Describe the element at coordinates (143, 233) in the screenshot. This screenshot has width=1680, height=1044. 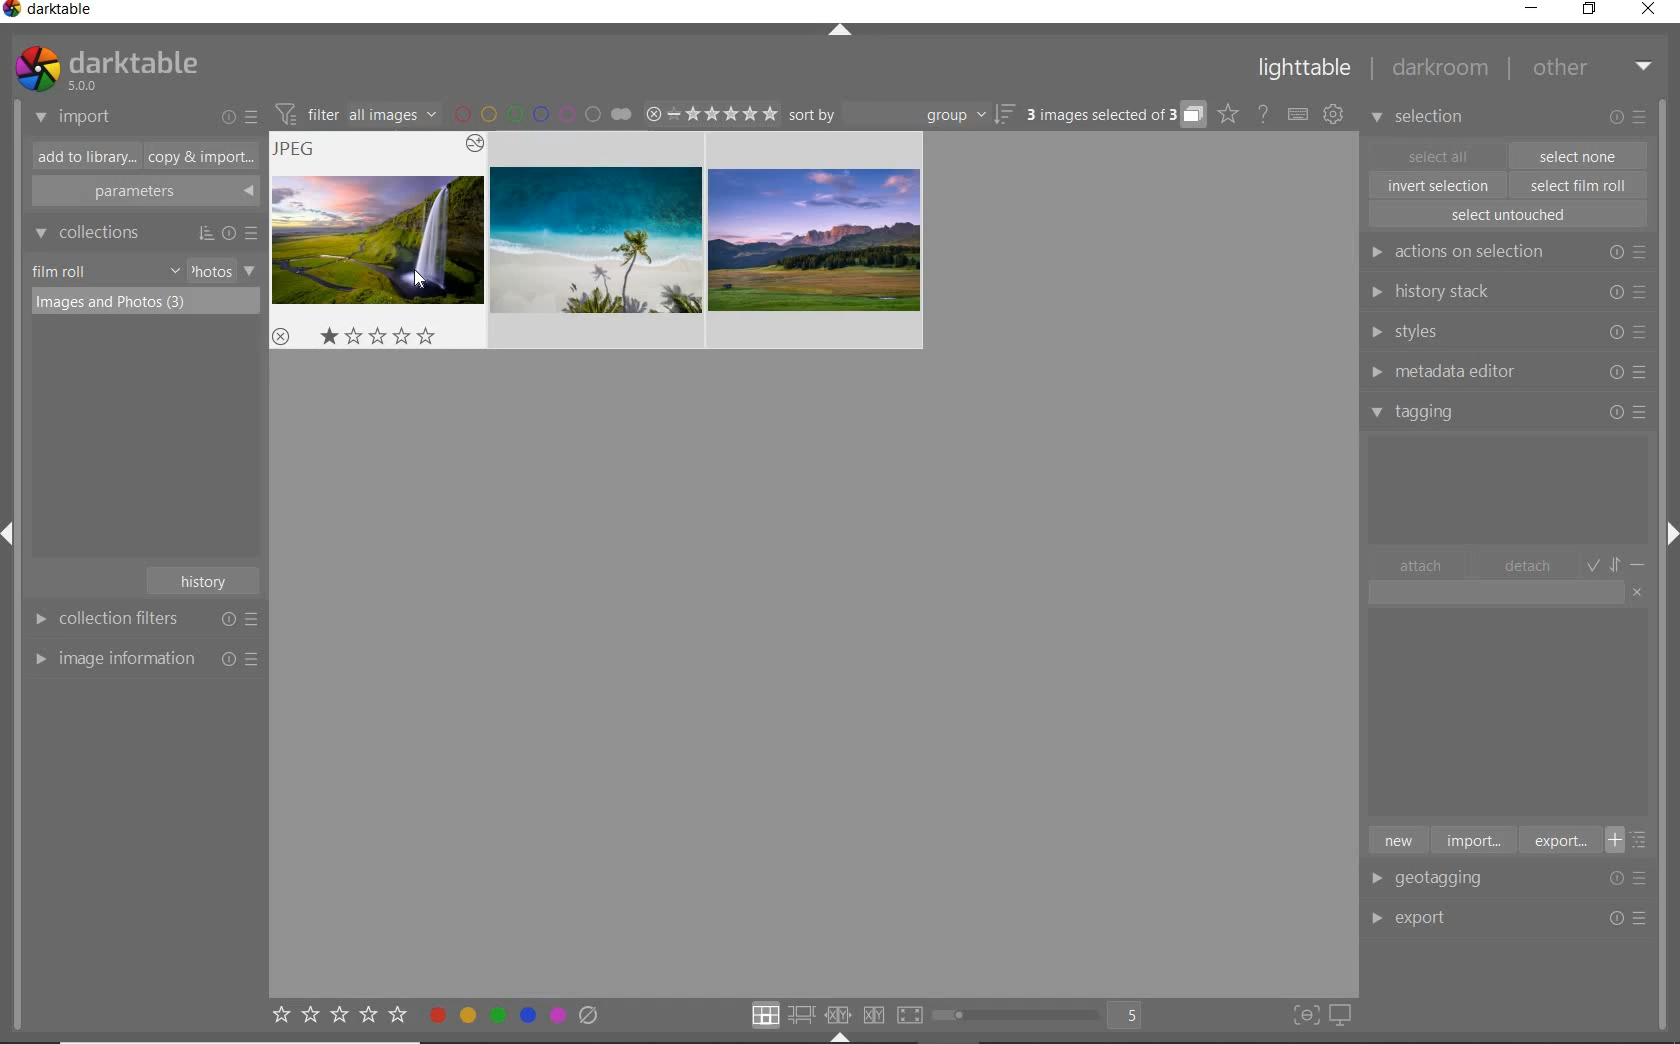
I see `collections` at that location.